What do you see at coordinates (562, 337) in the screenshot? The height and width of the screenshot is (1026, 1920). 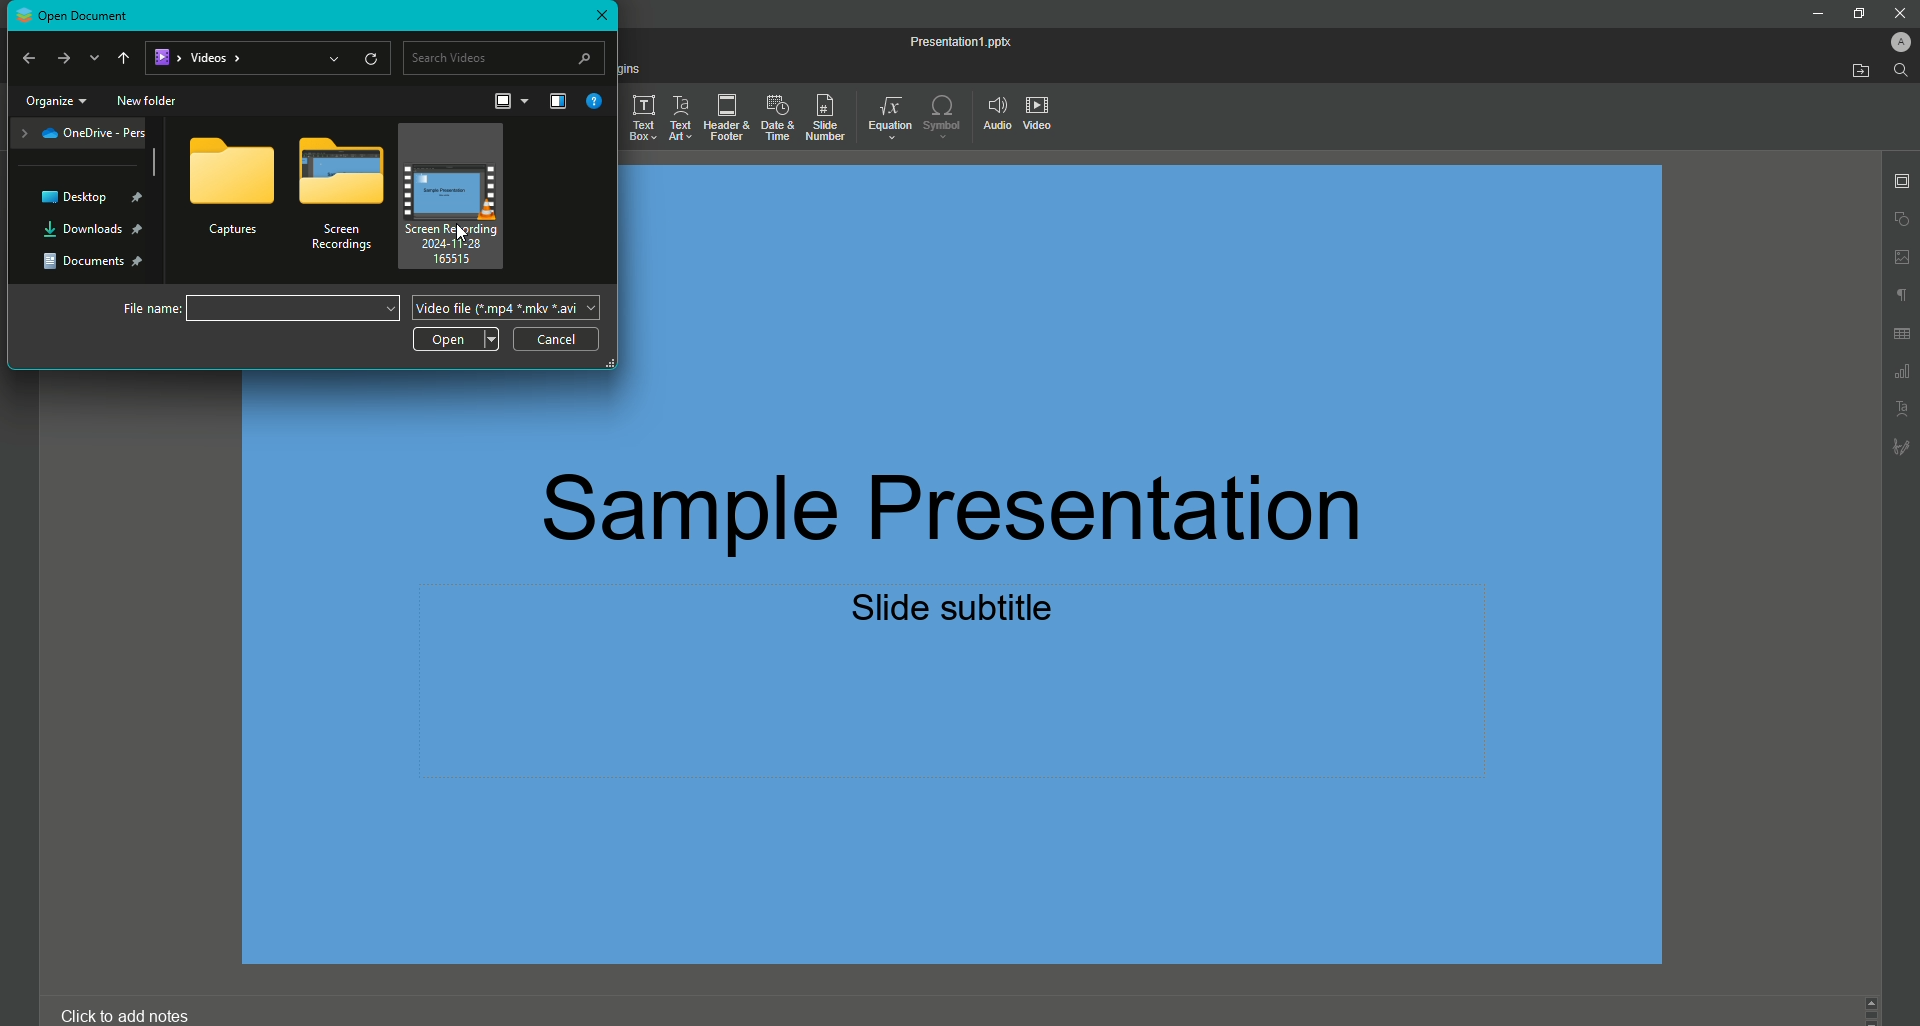 I see `Cancel` at bounding box center [562, 337].